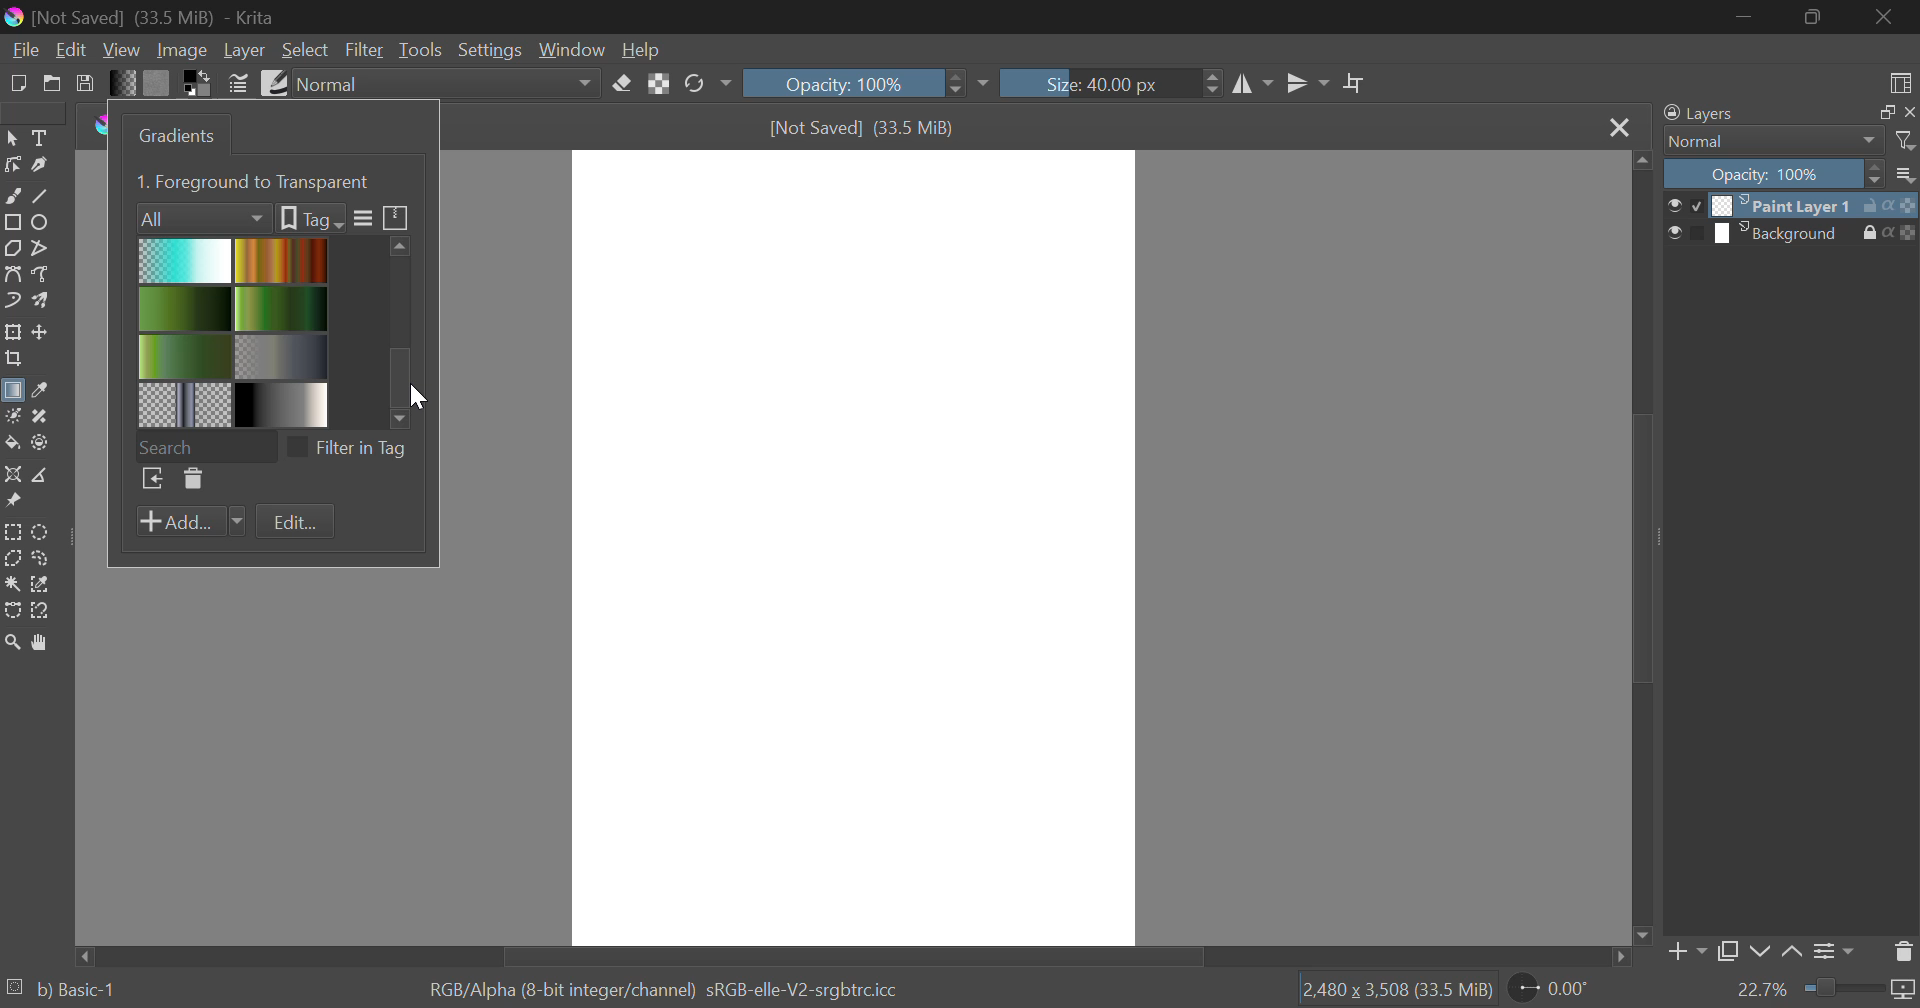 This screenshot has height=1008, width=1920. I want to click on Multibrush Tool, so click(40, 302).